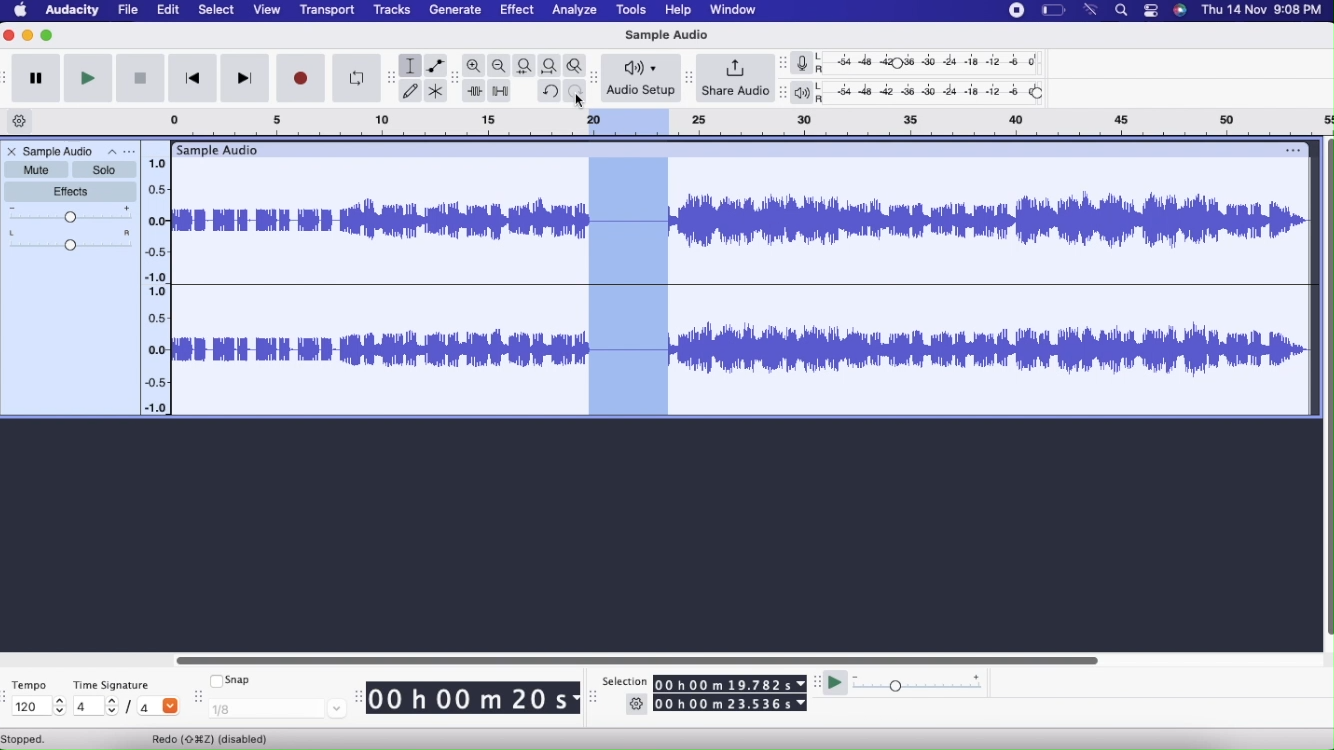 This screenshot has height=750, width=1334. Describe the element at coordinates (474, 699) in the screenshot. I see `00 h 00 m 20 s` at that location.